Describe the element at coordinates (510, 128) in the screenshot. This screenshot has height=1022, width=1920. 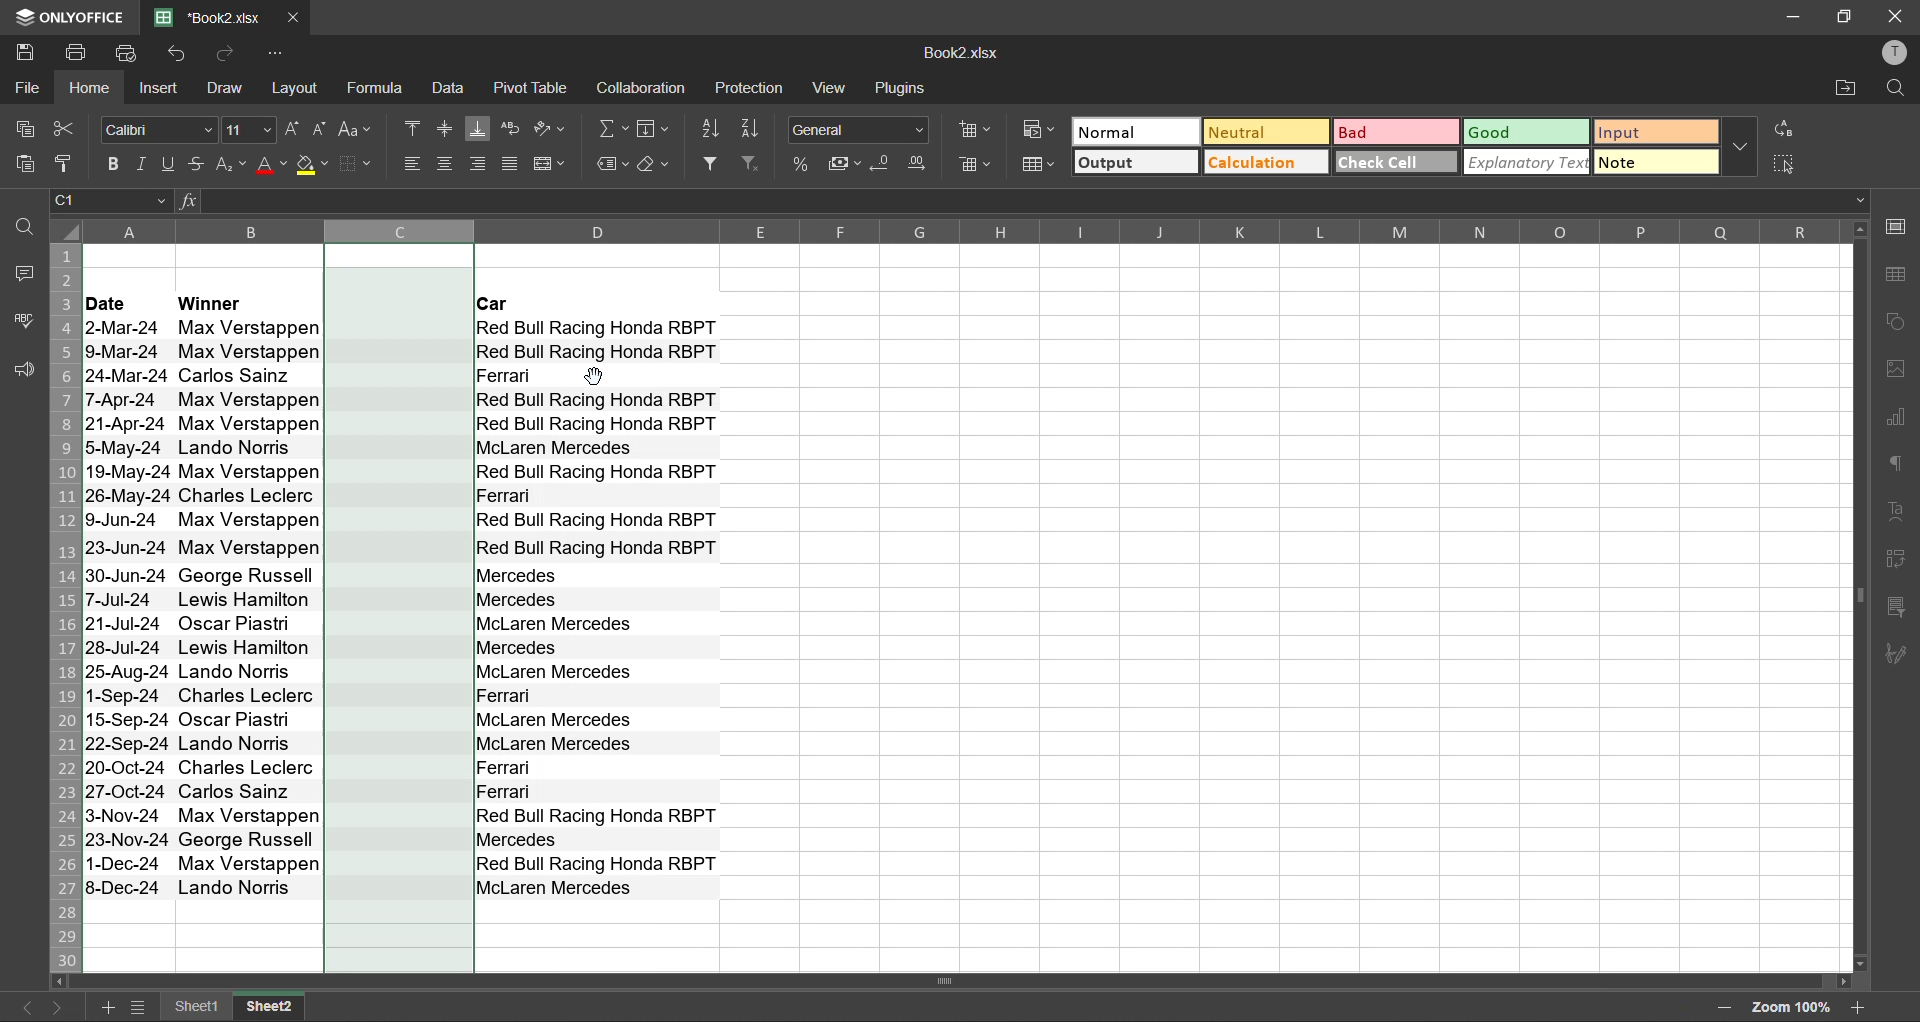
I see `wrap text` at that location.